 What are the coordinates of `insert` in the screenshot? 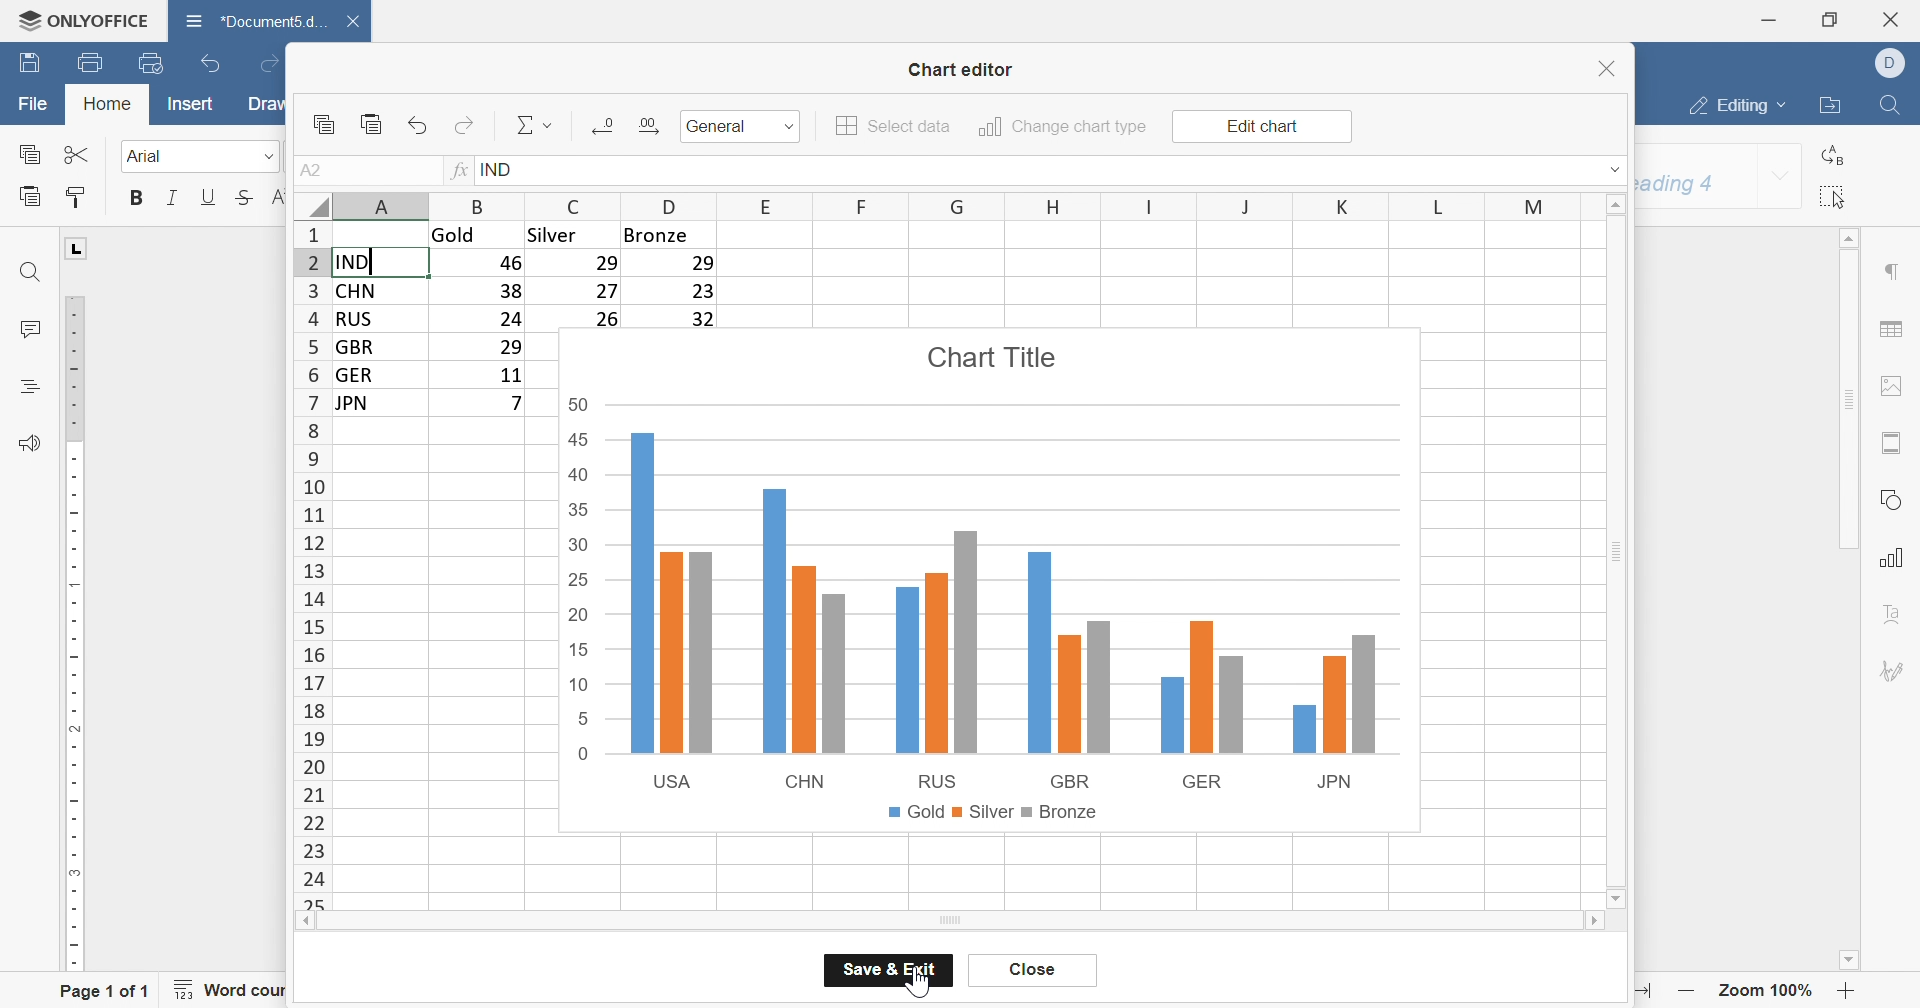 It's located at (191, 102).